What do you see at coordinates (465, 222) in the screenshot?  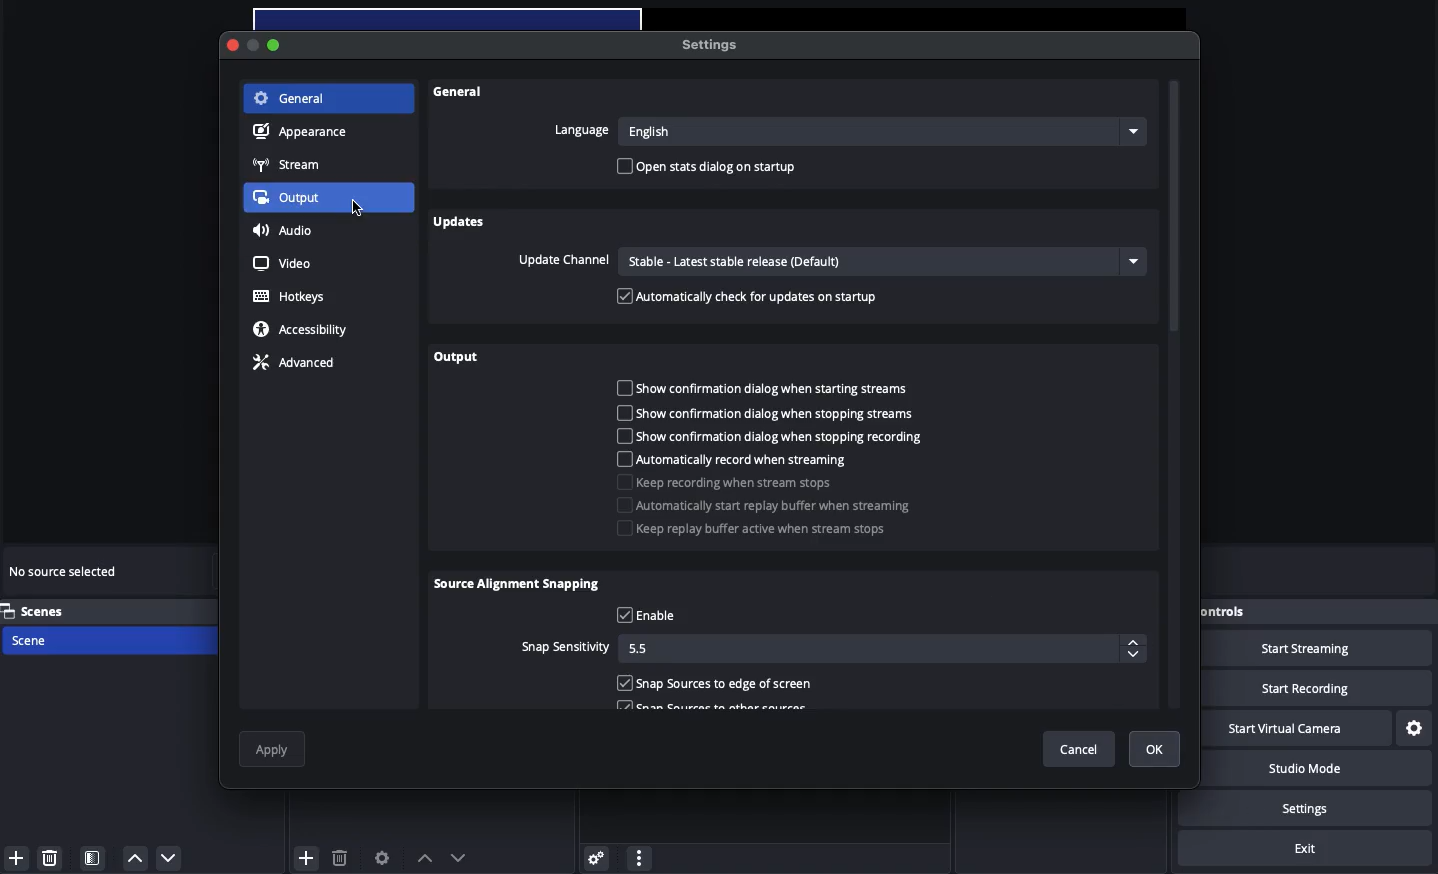 I see `Updates` at bounding box center [465, 222].